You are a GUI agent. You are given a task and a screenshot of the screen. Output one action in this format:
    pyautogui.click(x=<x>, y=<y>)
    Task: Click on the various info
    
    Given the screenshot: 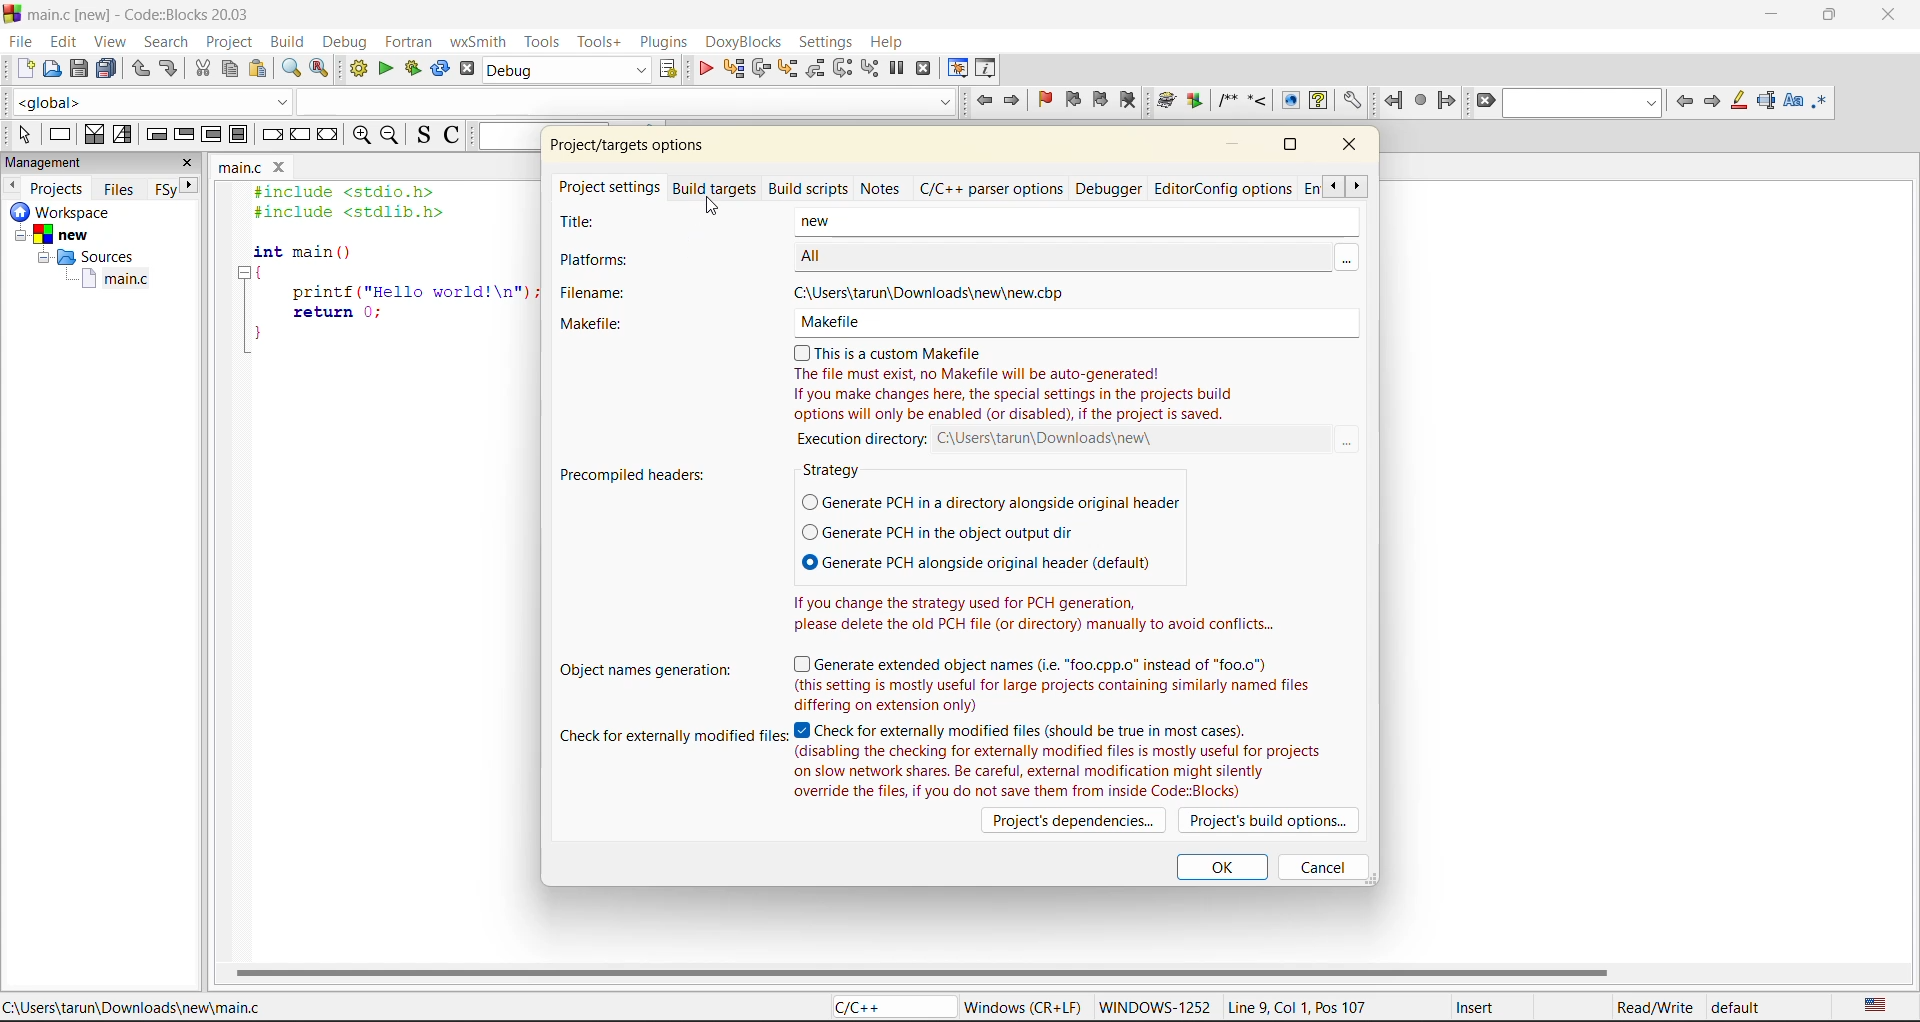 What is the action you would take?
    pyautogui.click(x=987, y=68)
    